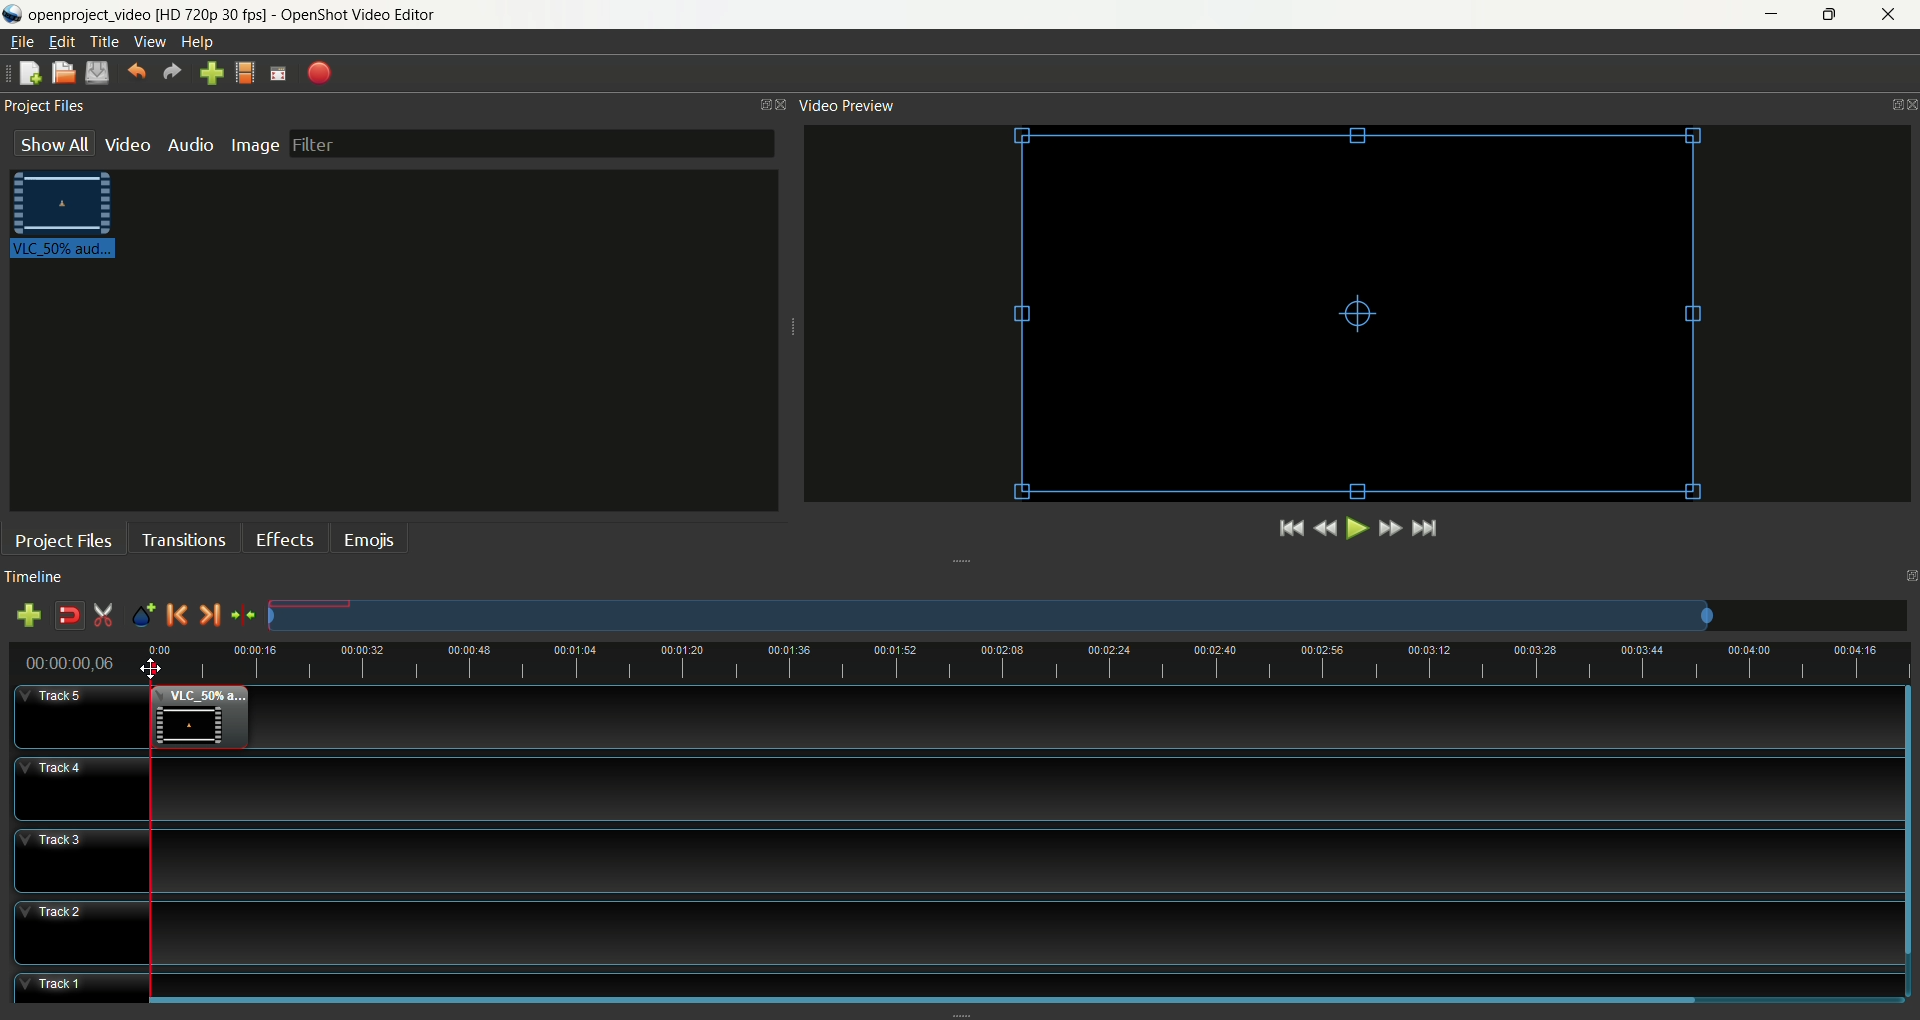  What do you see at coordinates (245, 71) in the screenshot?
I see `choose profile` at bounding box center [245, 71].